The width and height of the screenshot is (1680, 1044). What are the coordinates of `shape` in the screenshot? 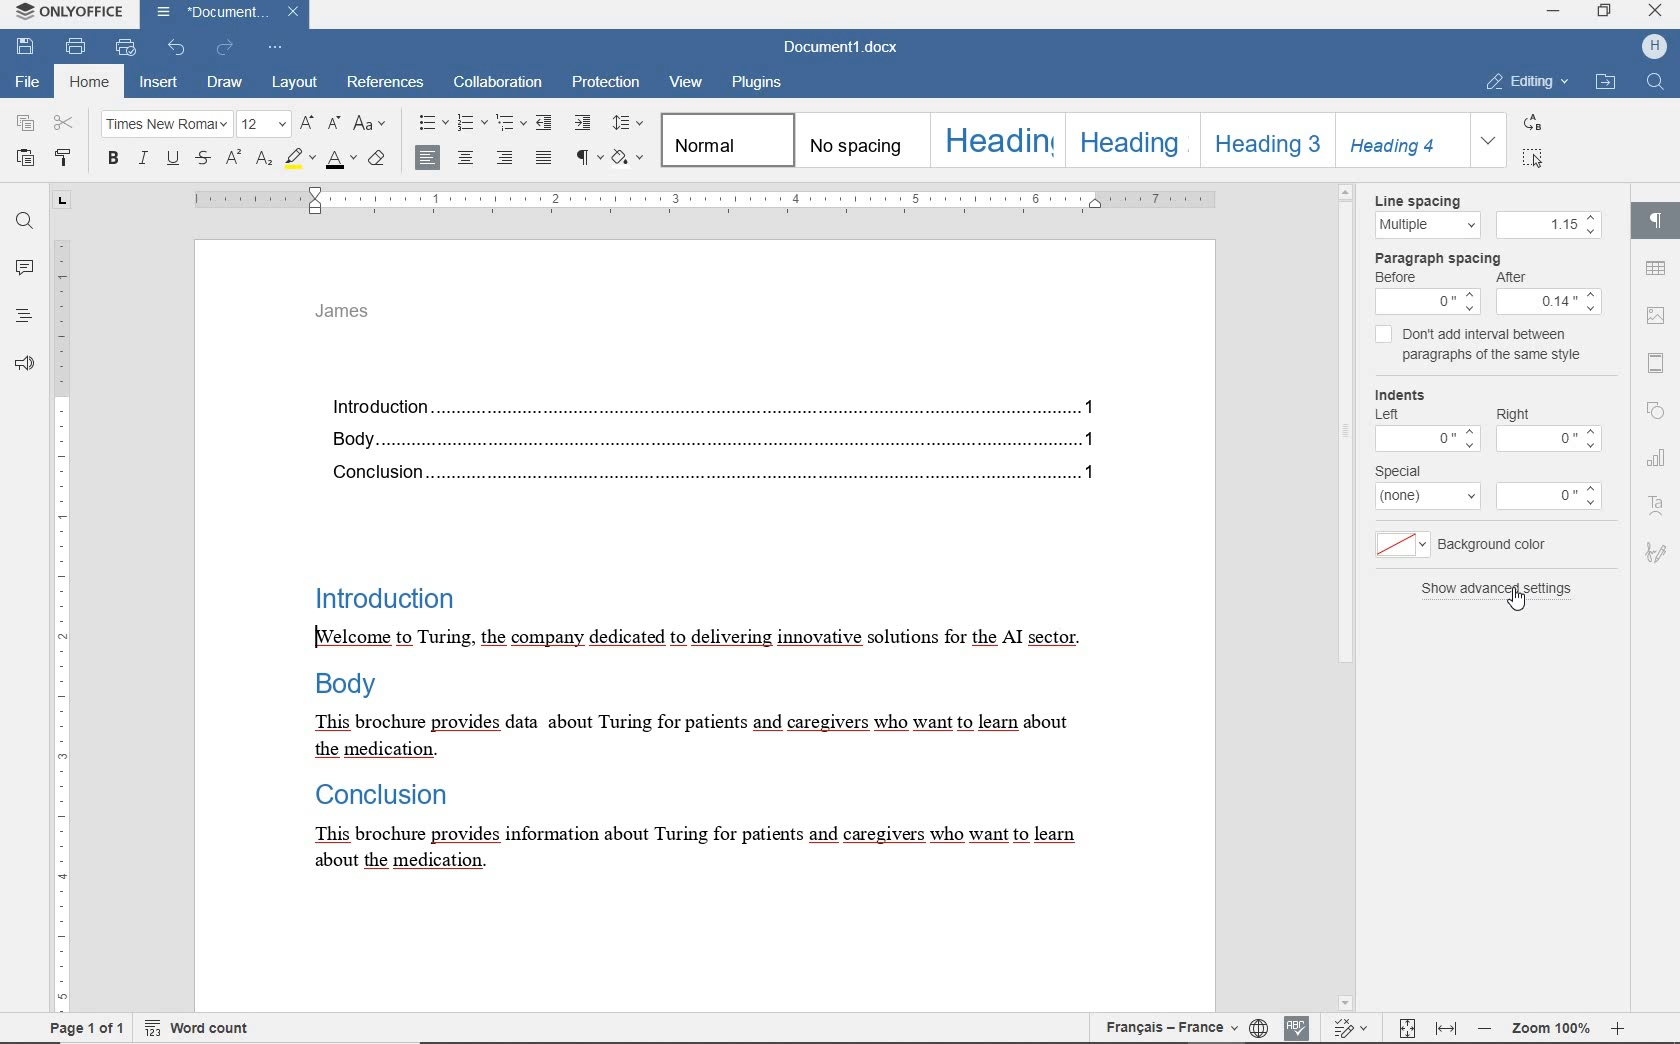 It's located at (1659, 410).